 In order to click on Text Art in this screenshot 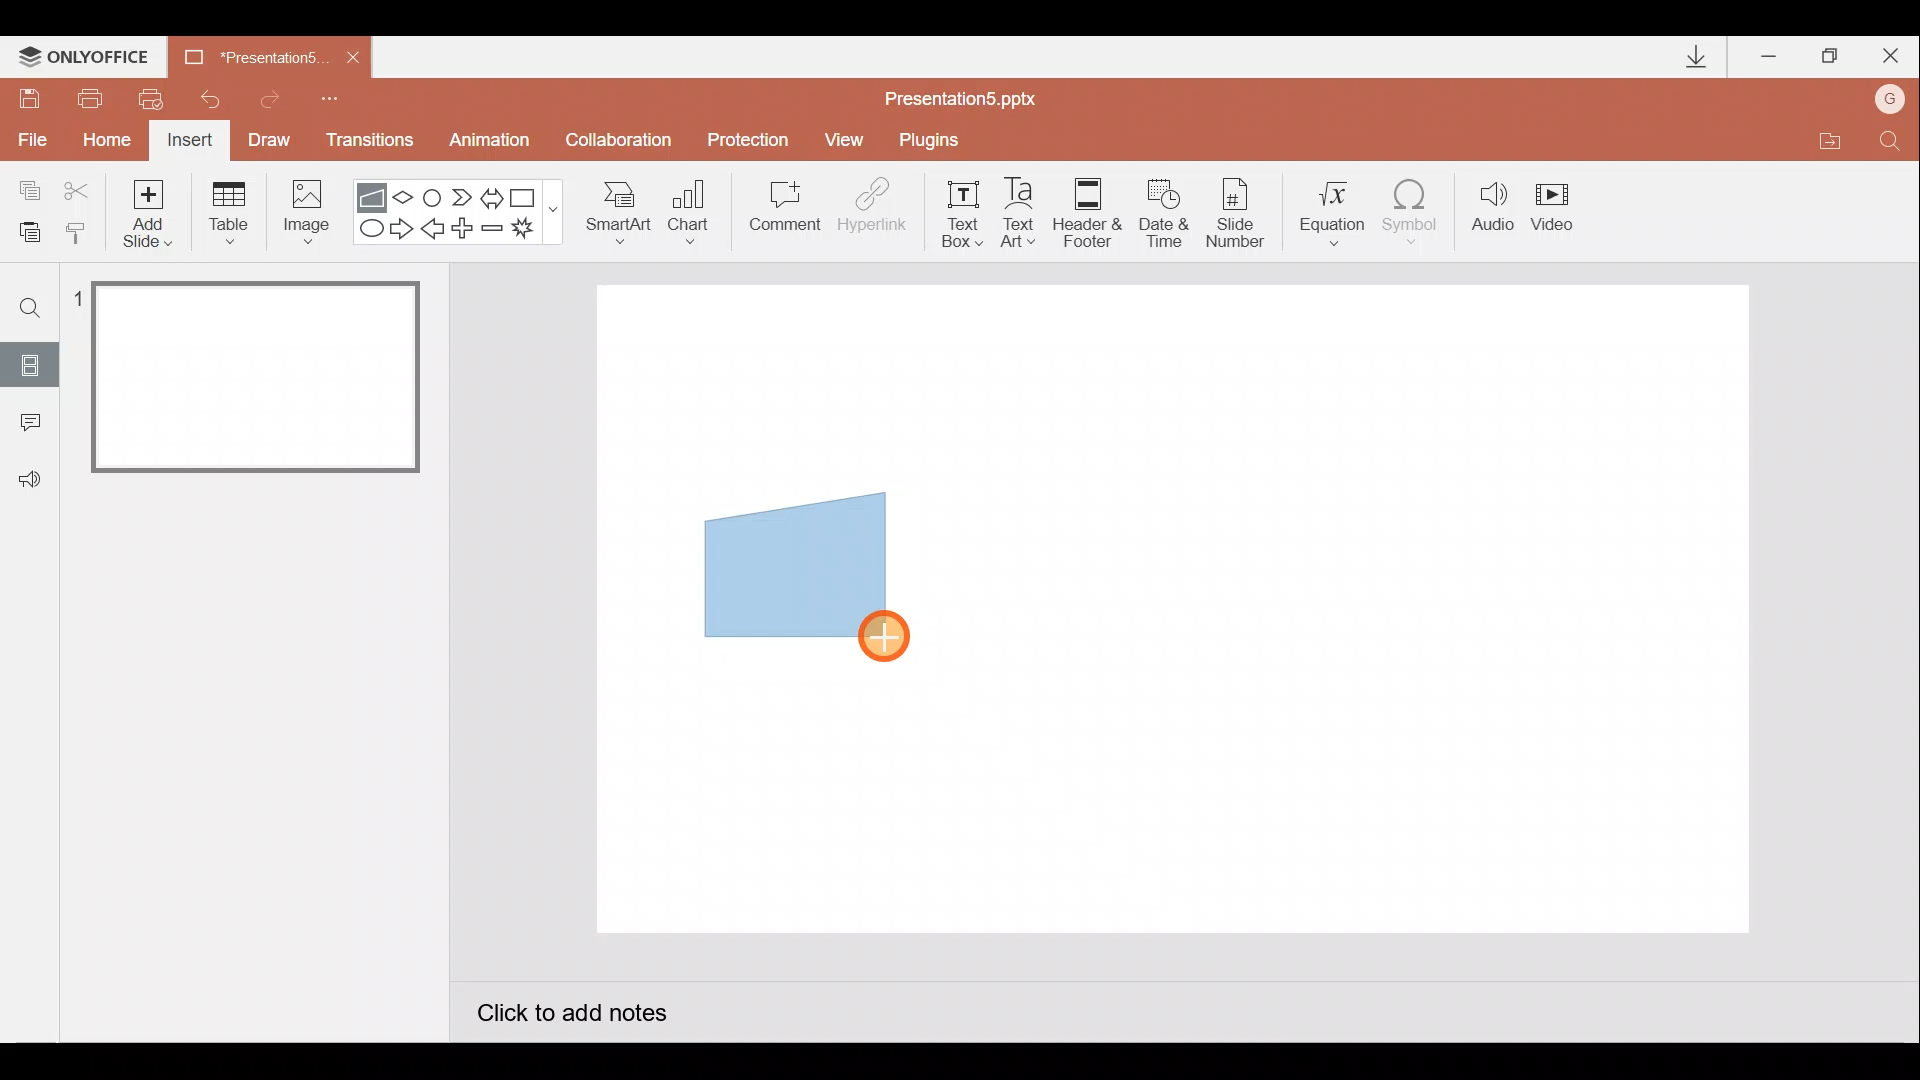, I will do `click(1024, 212)`.